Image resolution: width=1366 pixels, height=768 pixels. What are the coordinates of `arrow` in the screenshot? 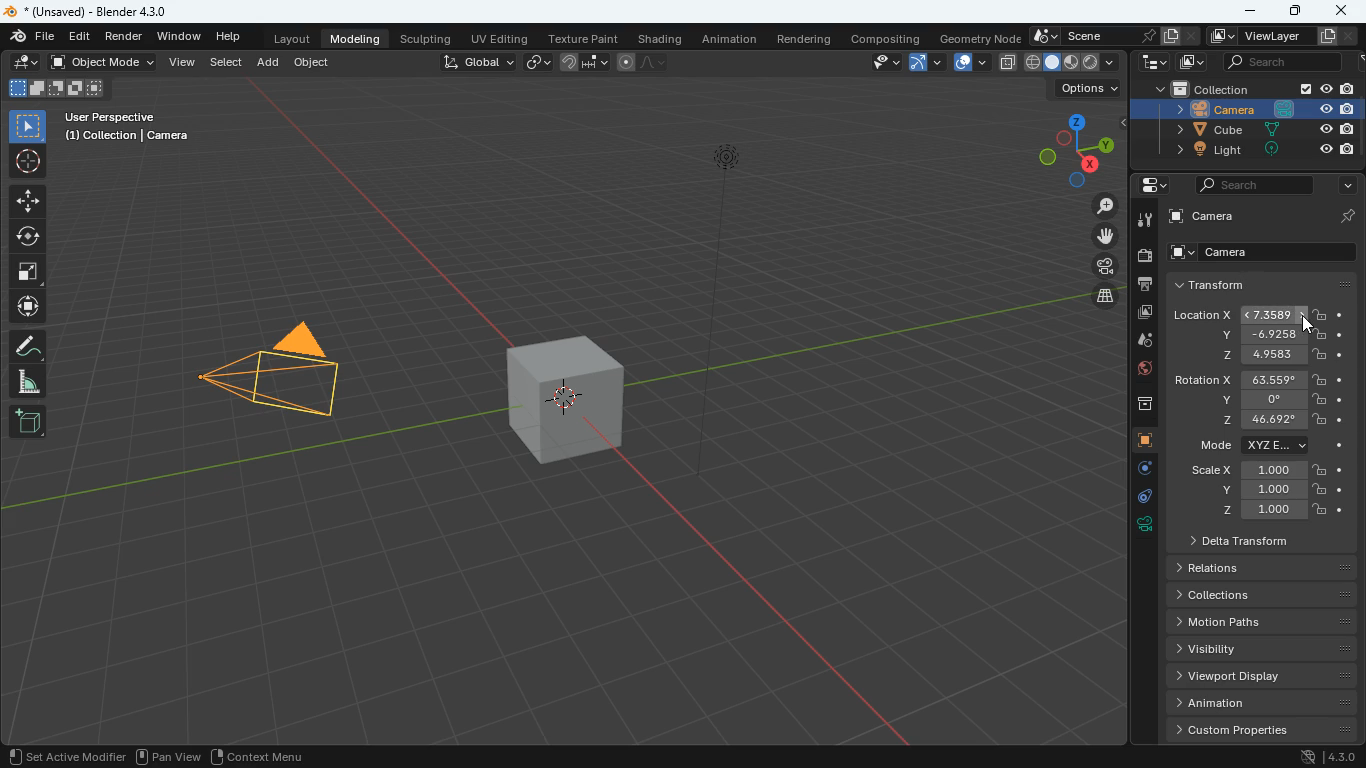 It's located at (1347, 185).